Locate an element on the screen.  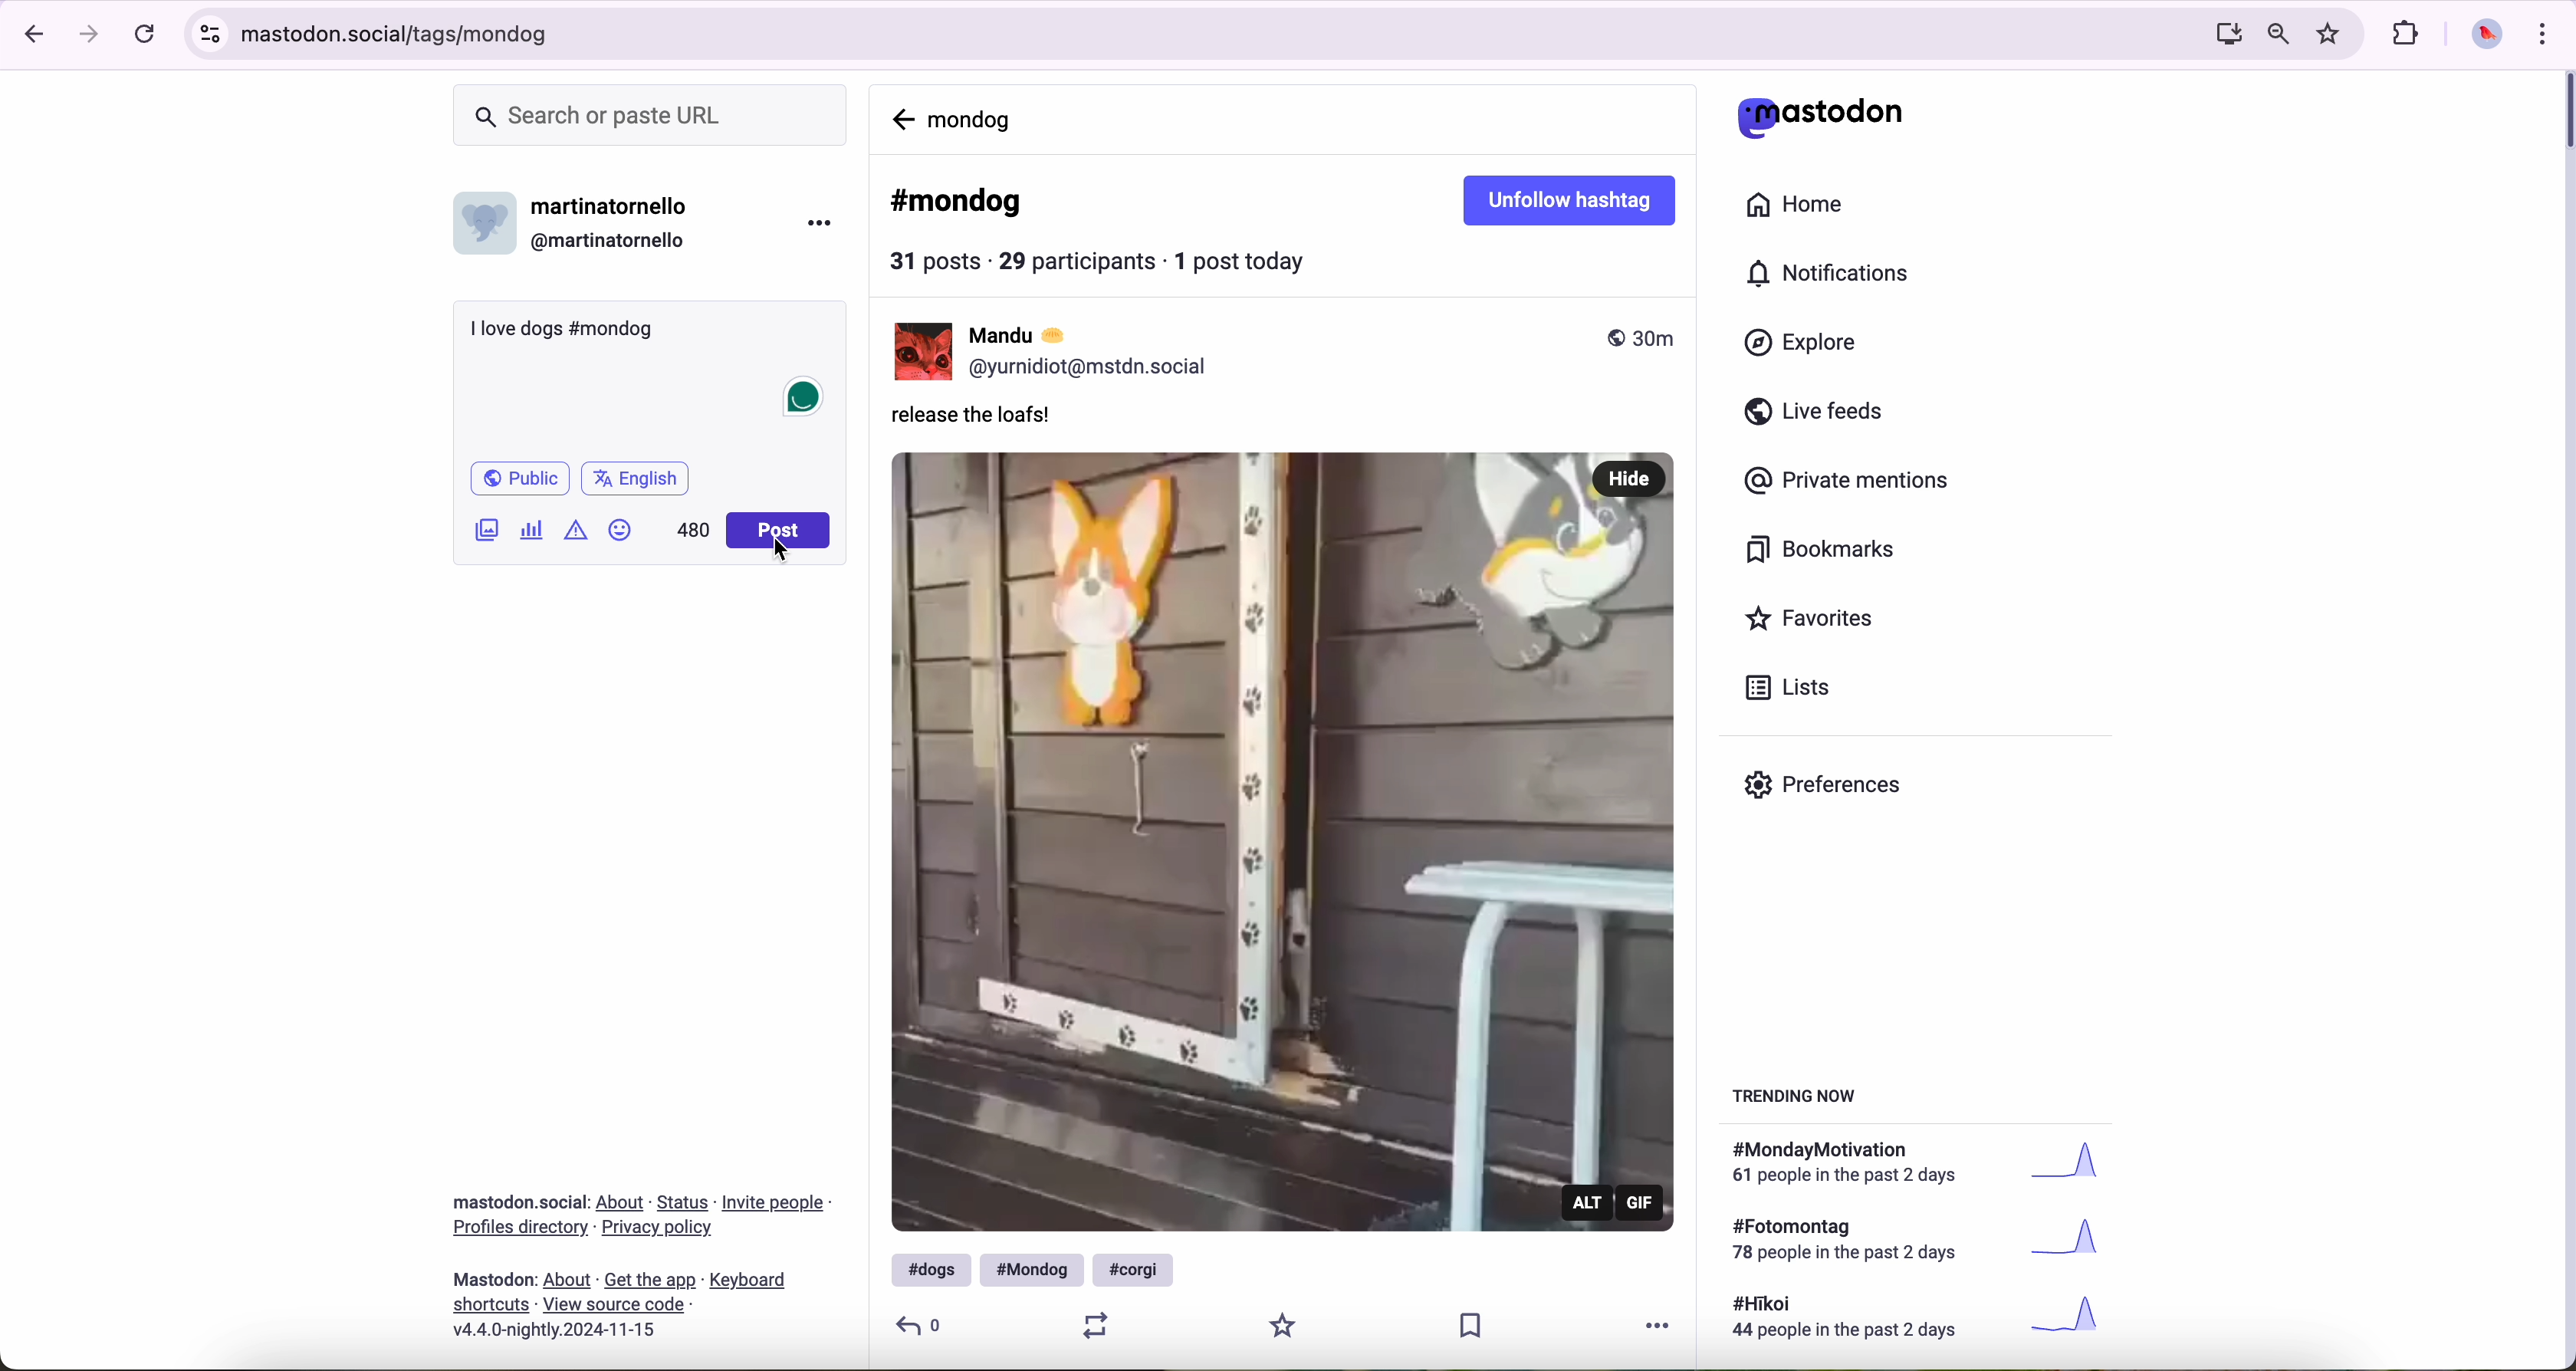
notifications is located at coordinates (1835, 274).